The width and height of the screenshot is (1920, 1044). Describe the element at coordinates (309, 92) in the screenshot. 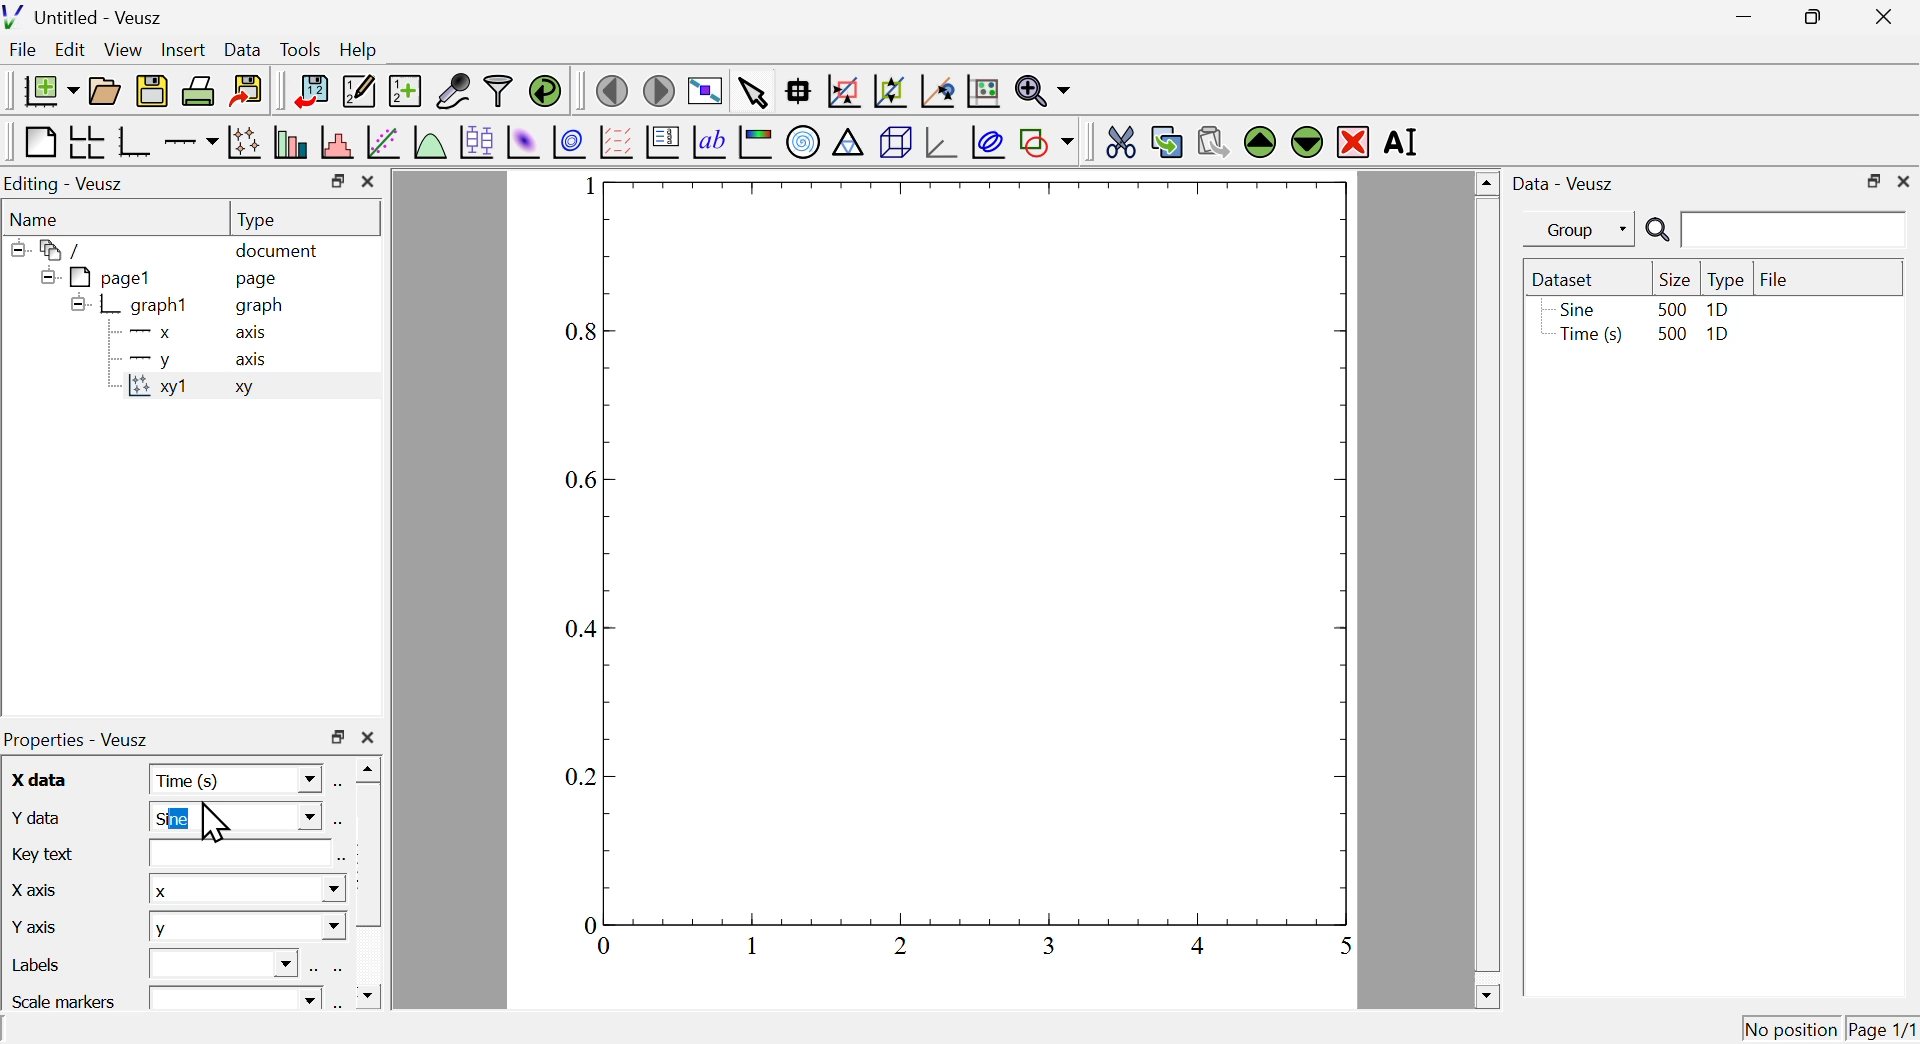

I see `import data into veusz` at that location.